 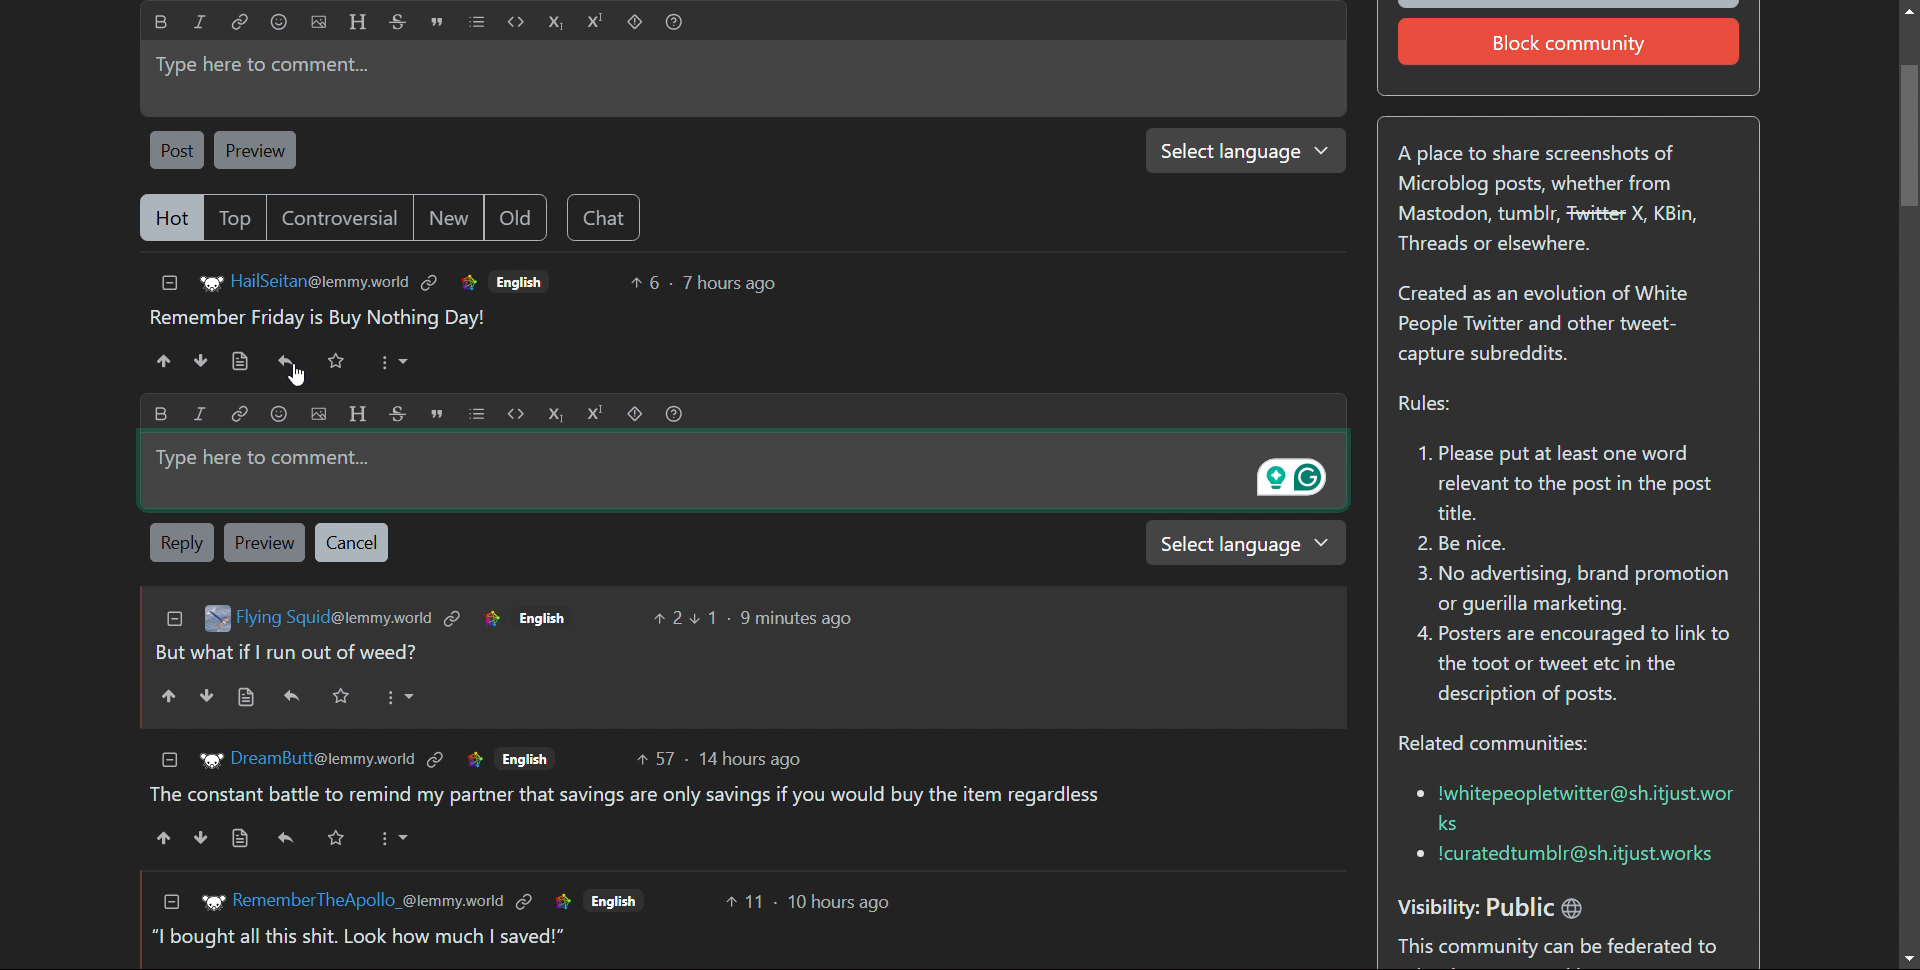 I want to click on More, so click(x=400, y=698).